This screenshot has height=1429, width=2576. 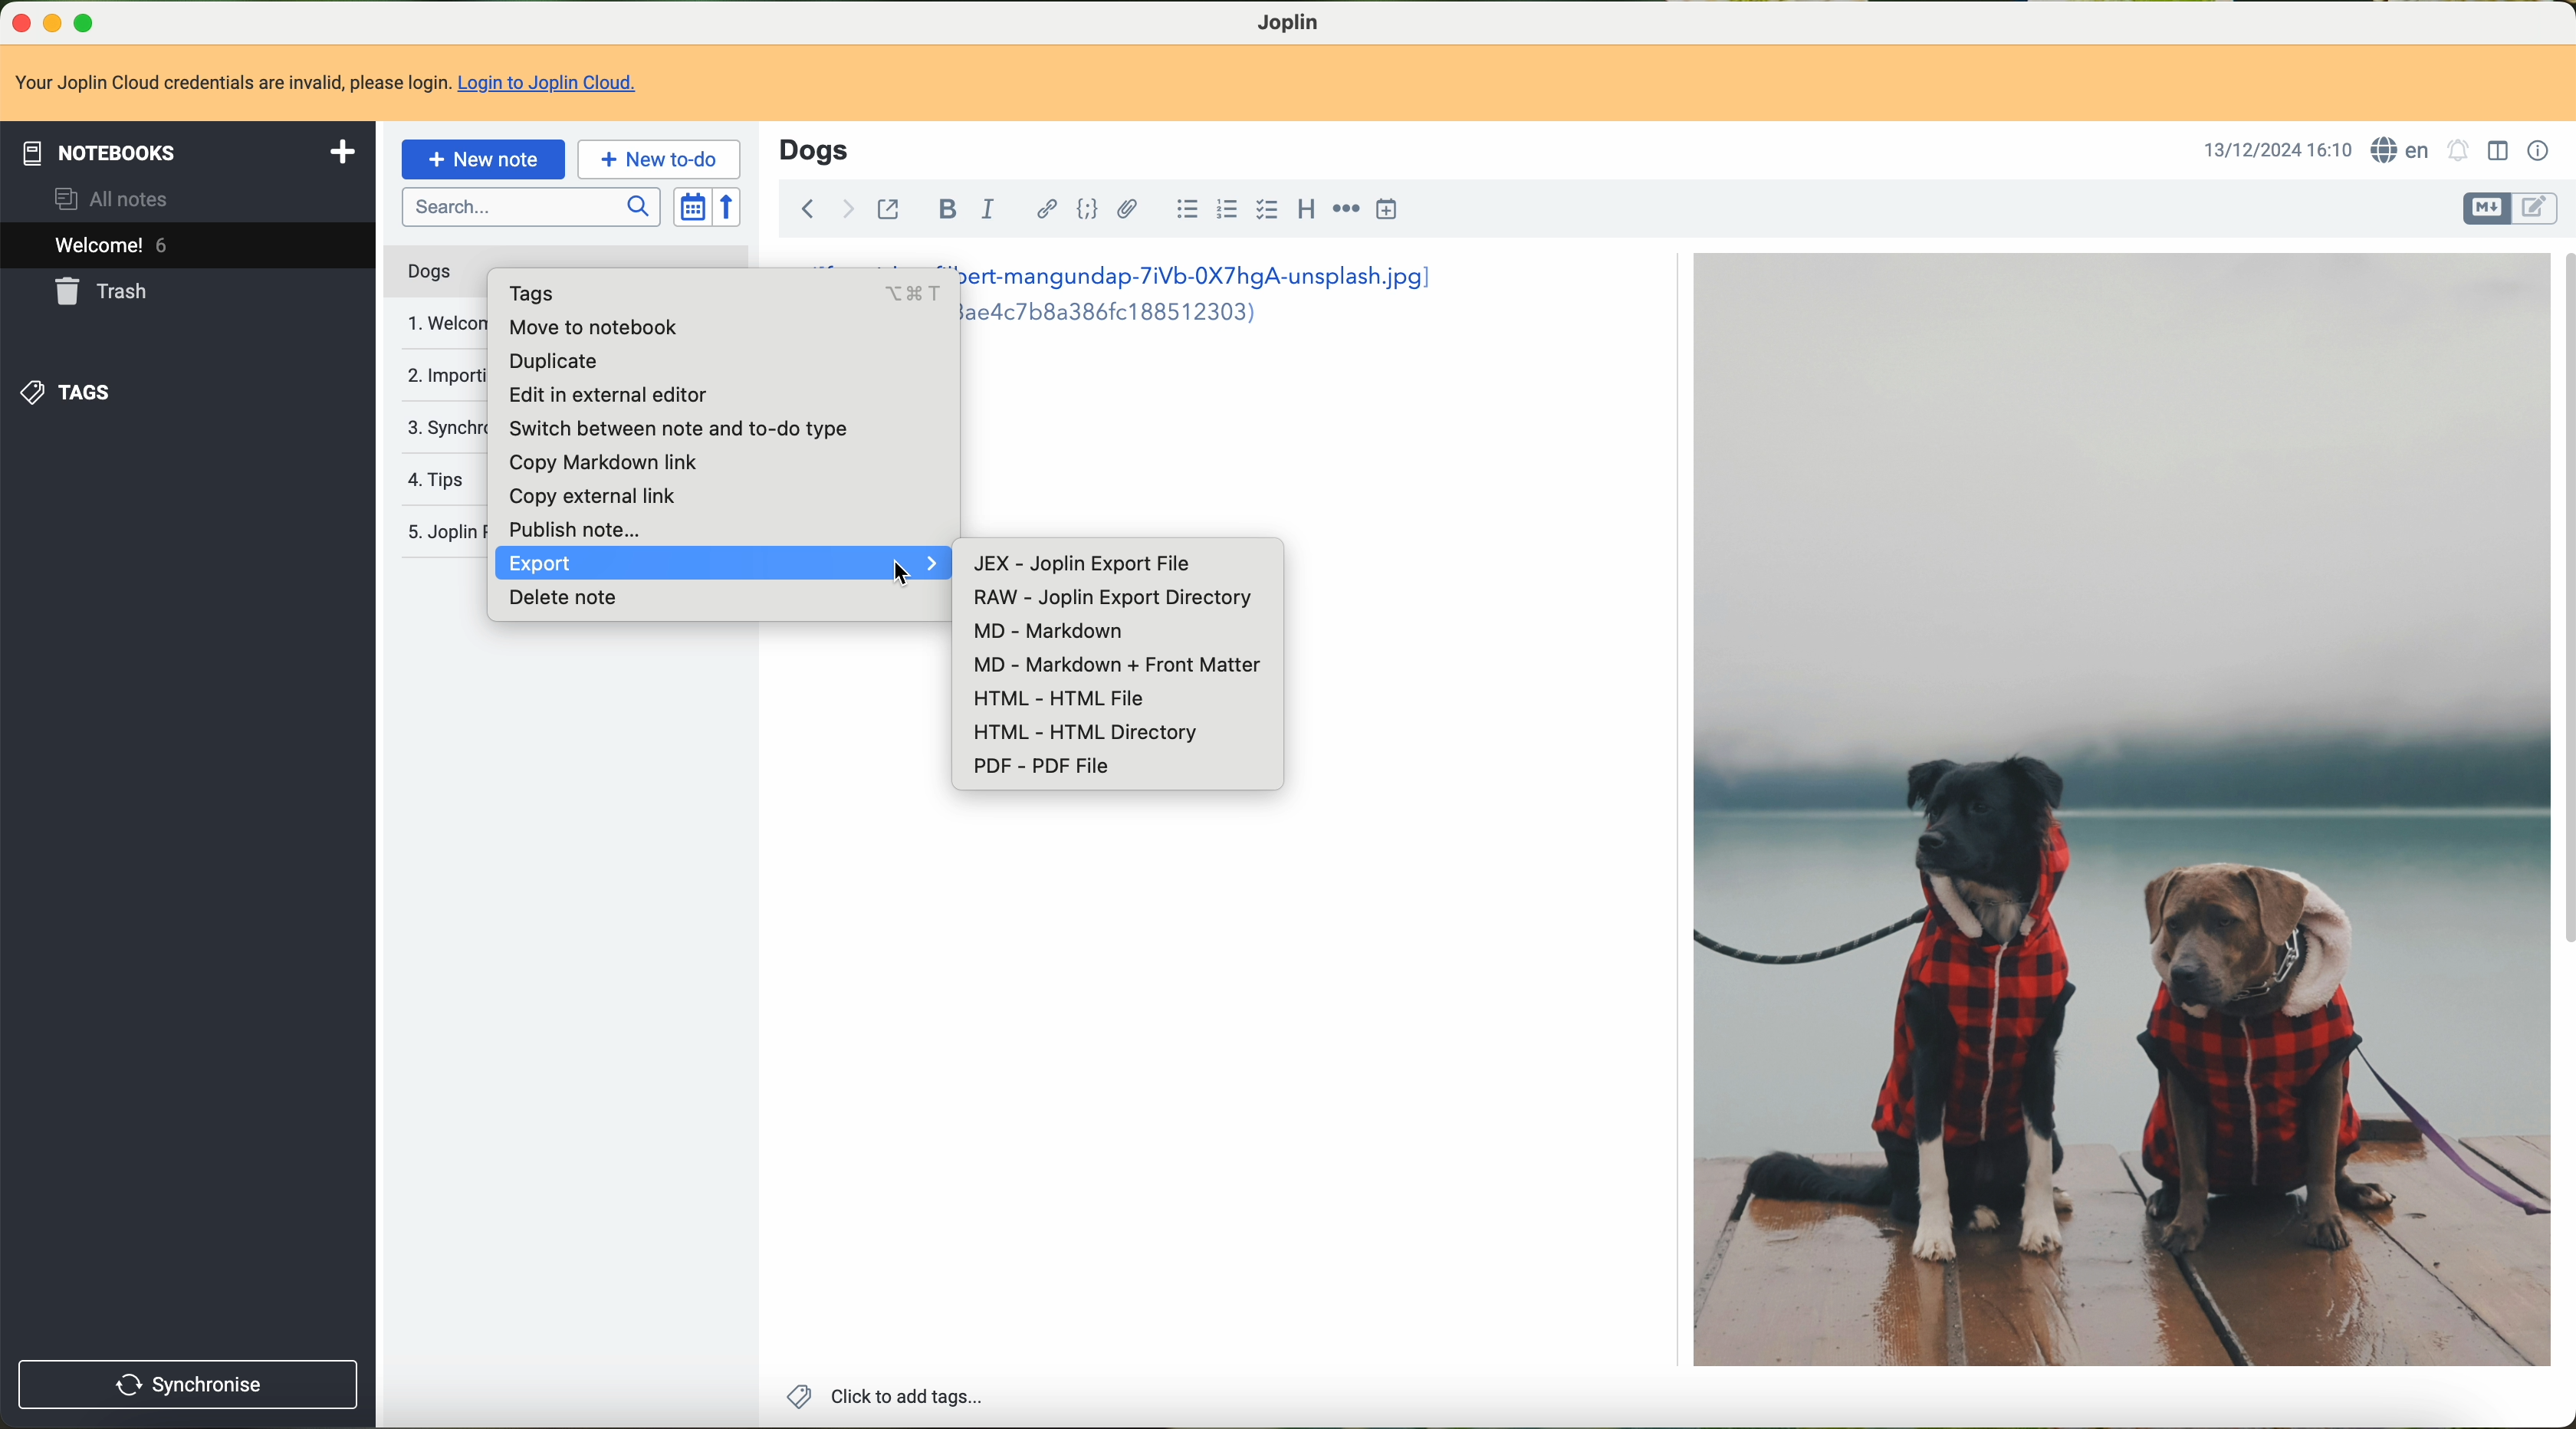 I want to click on bulleted list, so click(x=1182, y=213).